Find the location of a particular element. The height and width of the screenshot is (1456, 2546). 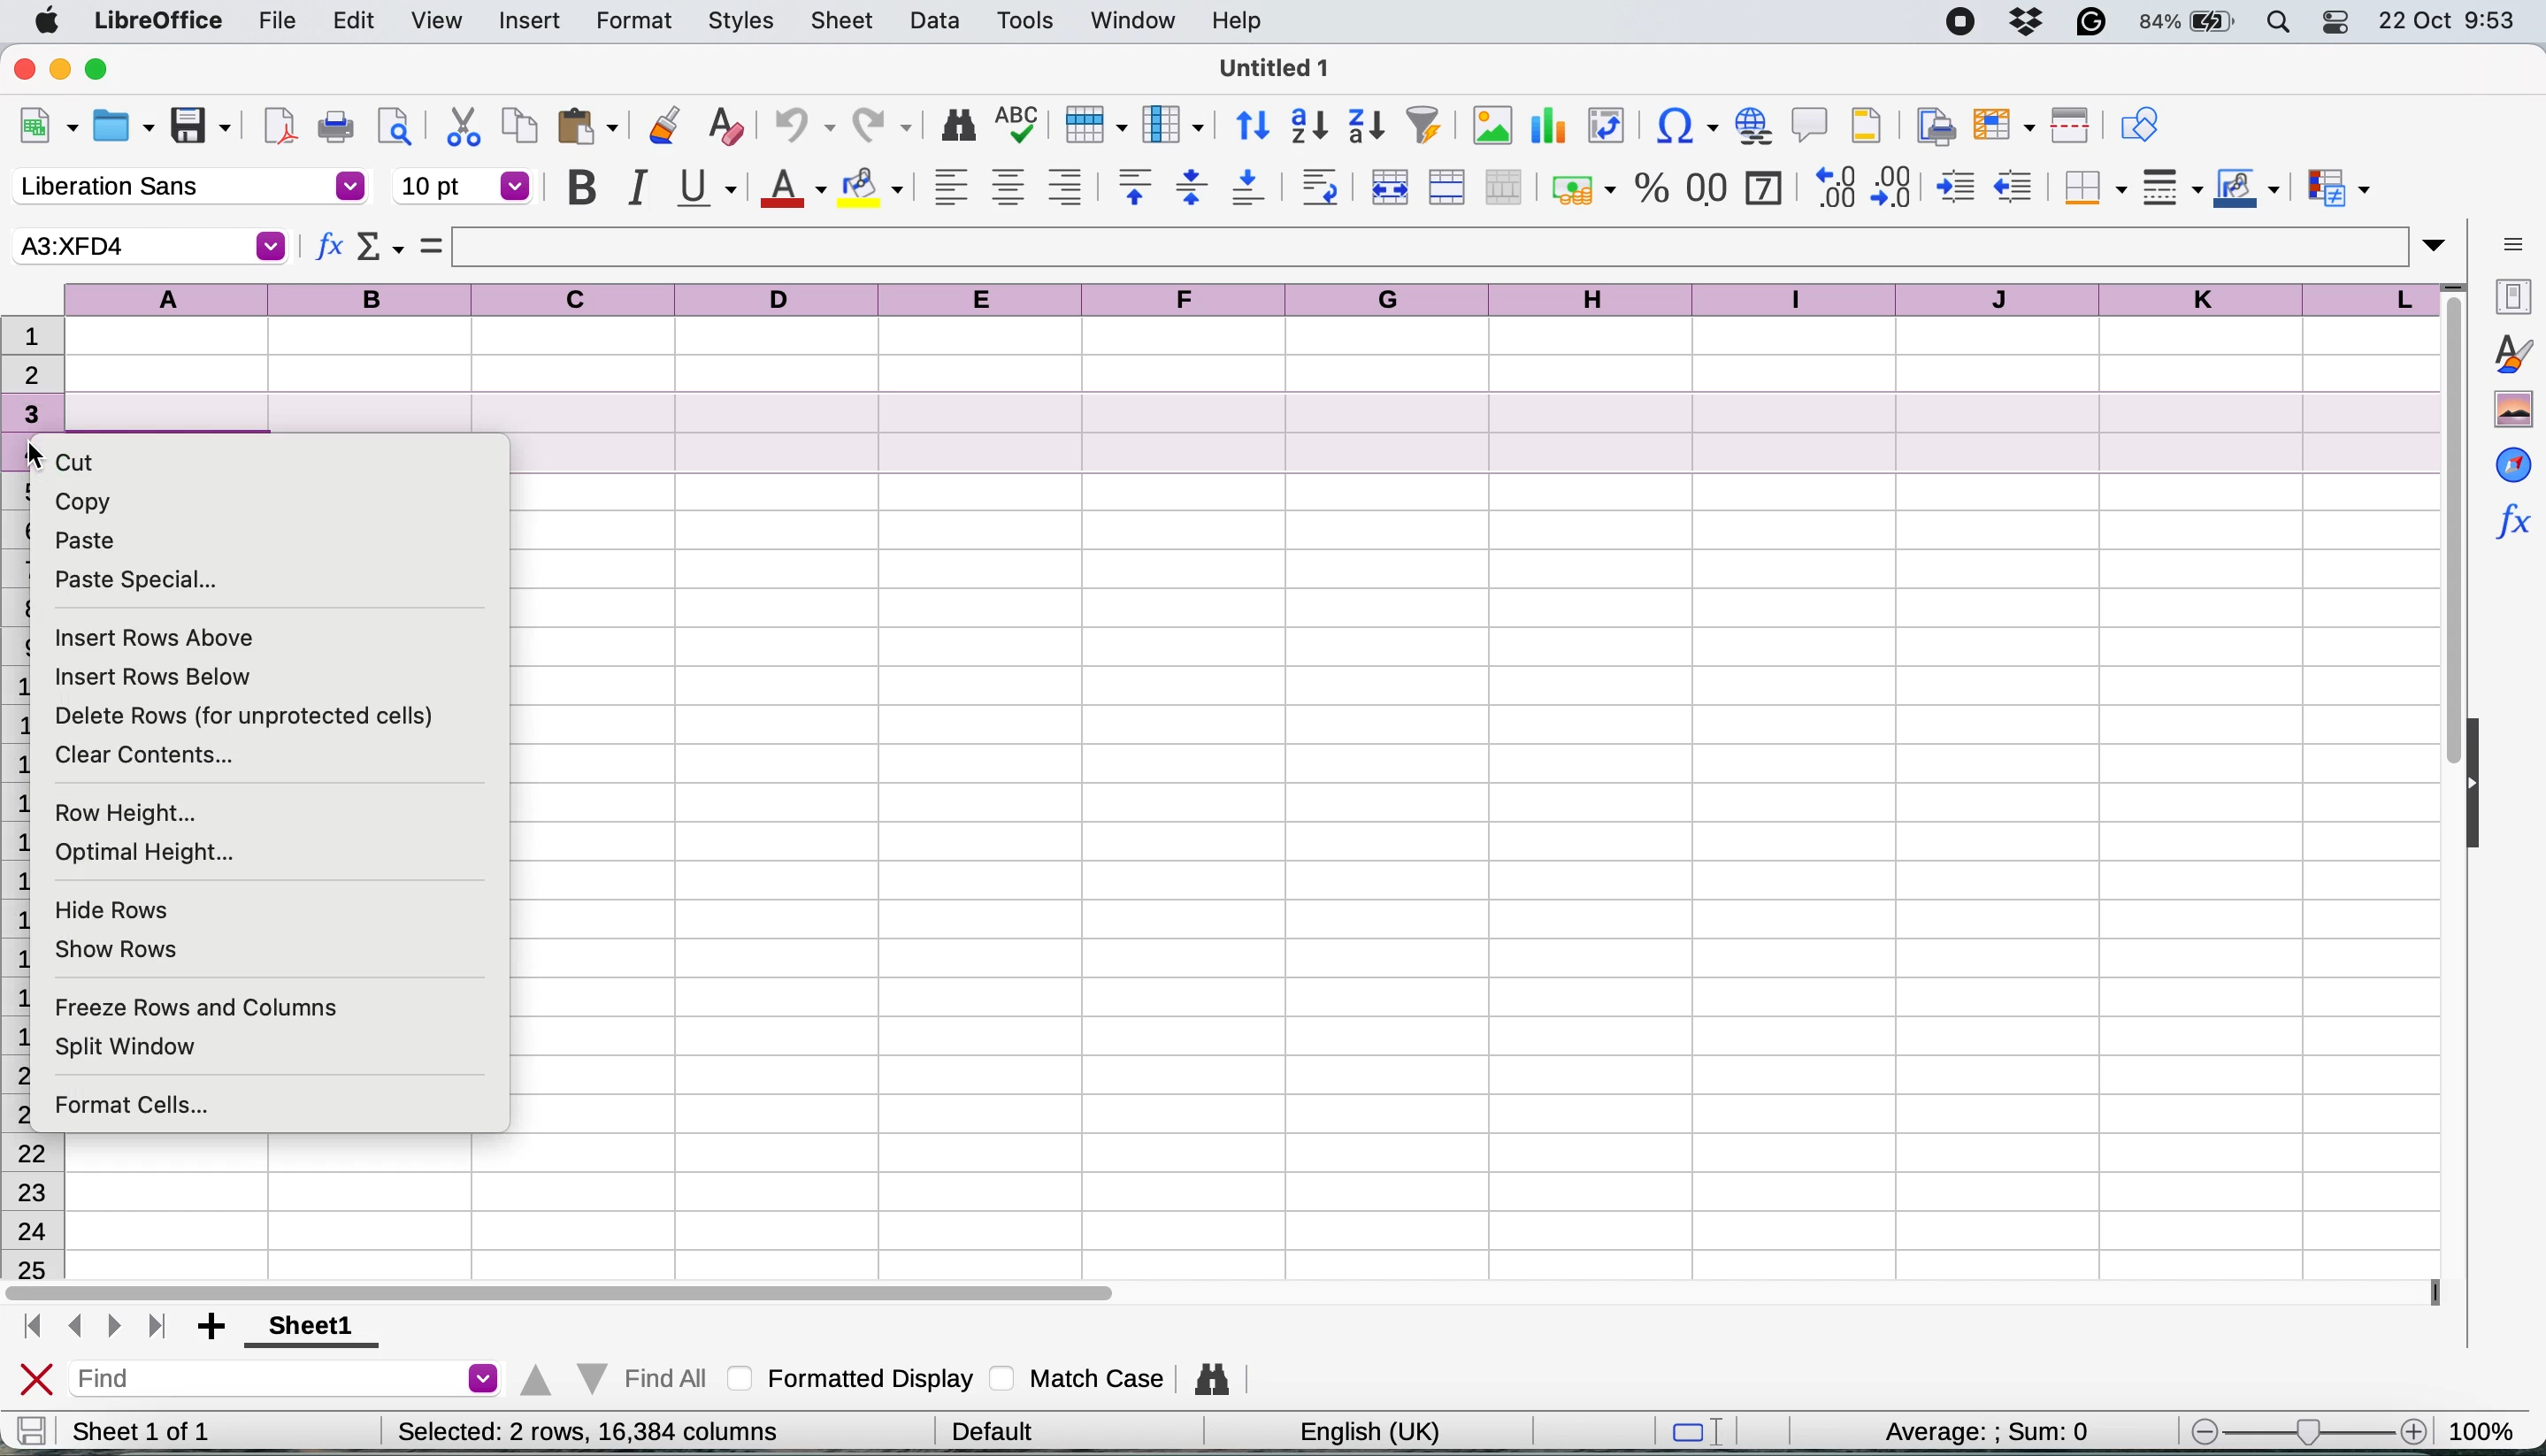

libreoffice is located at coordinates (163, 23).